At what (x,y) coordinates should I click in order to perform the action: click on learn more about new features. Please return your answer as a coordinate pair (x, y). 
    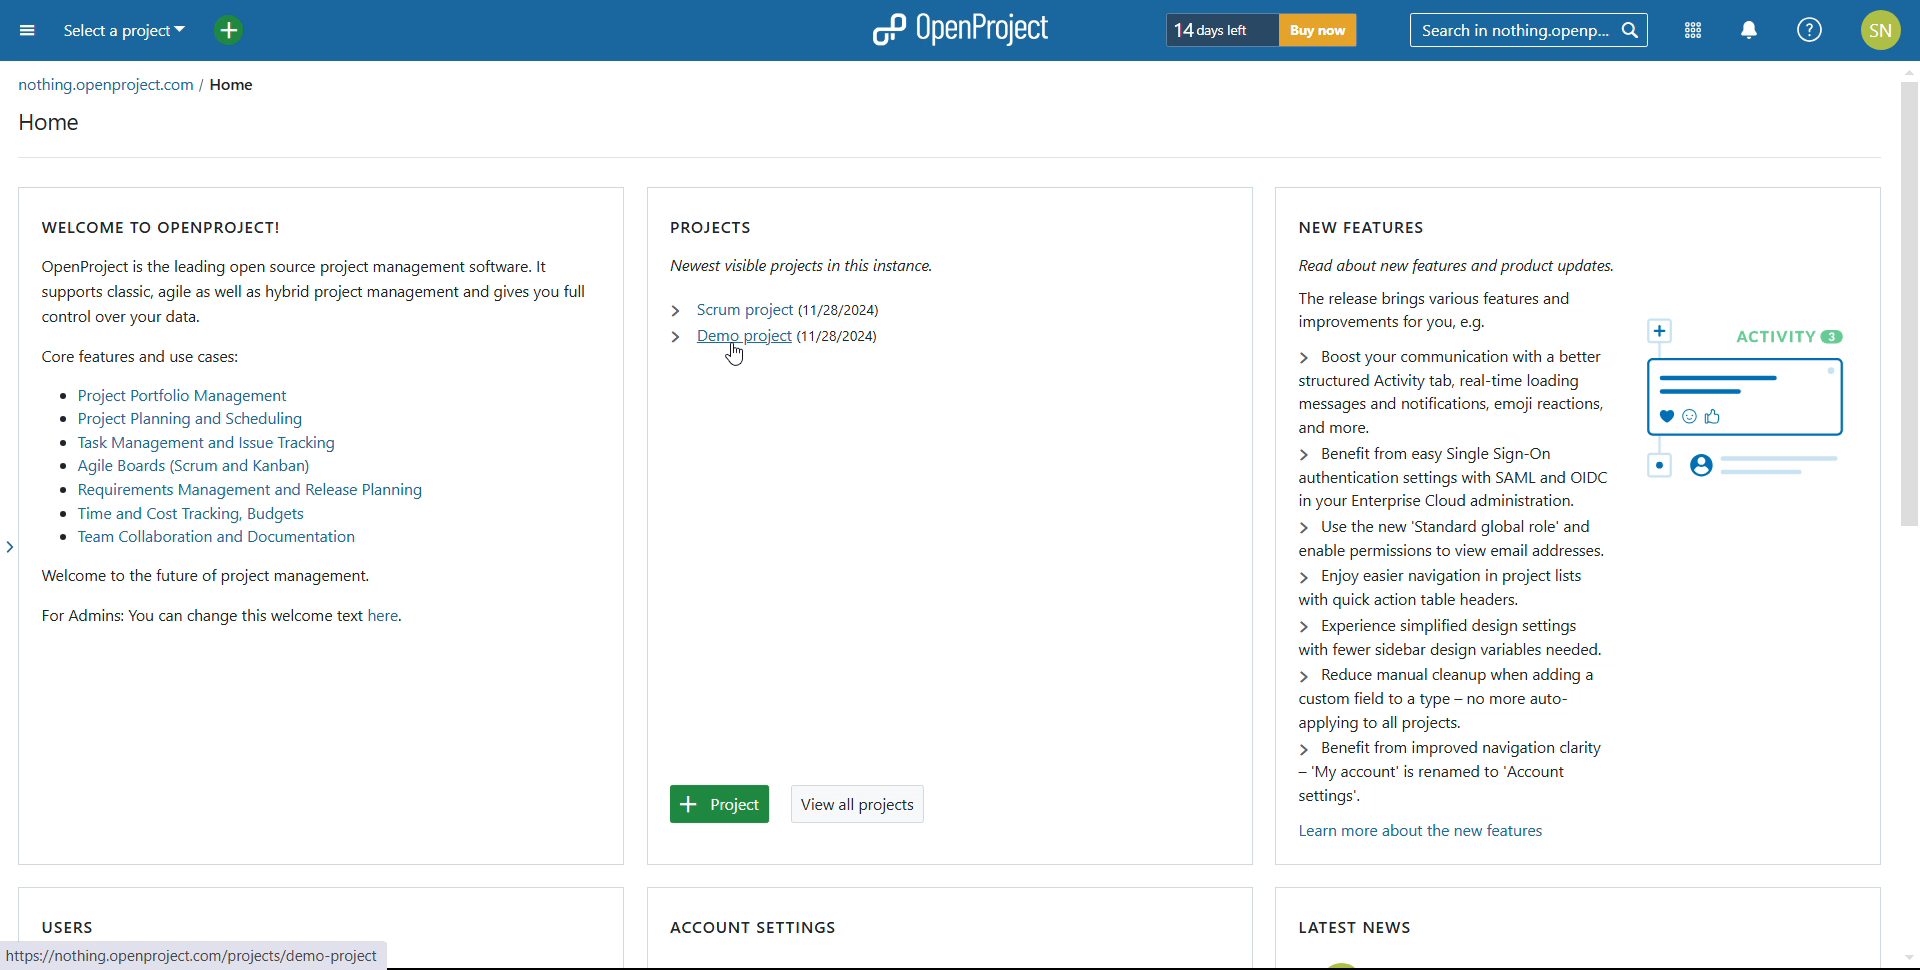
    Looking at the image, I should click on (1422, 831).